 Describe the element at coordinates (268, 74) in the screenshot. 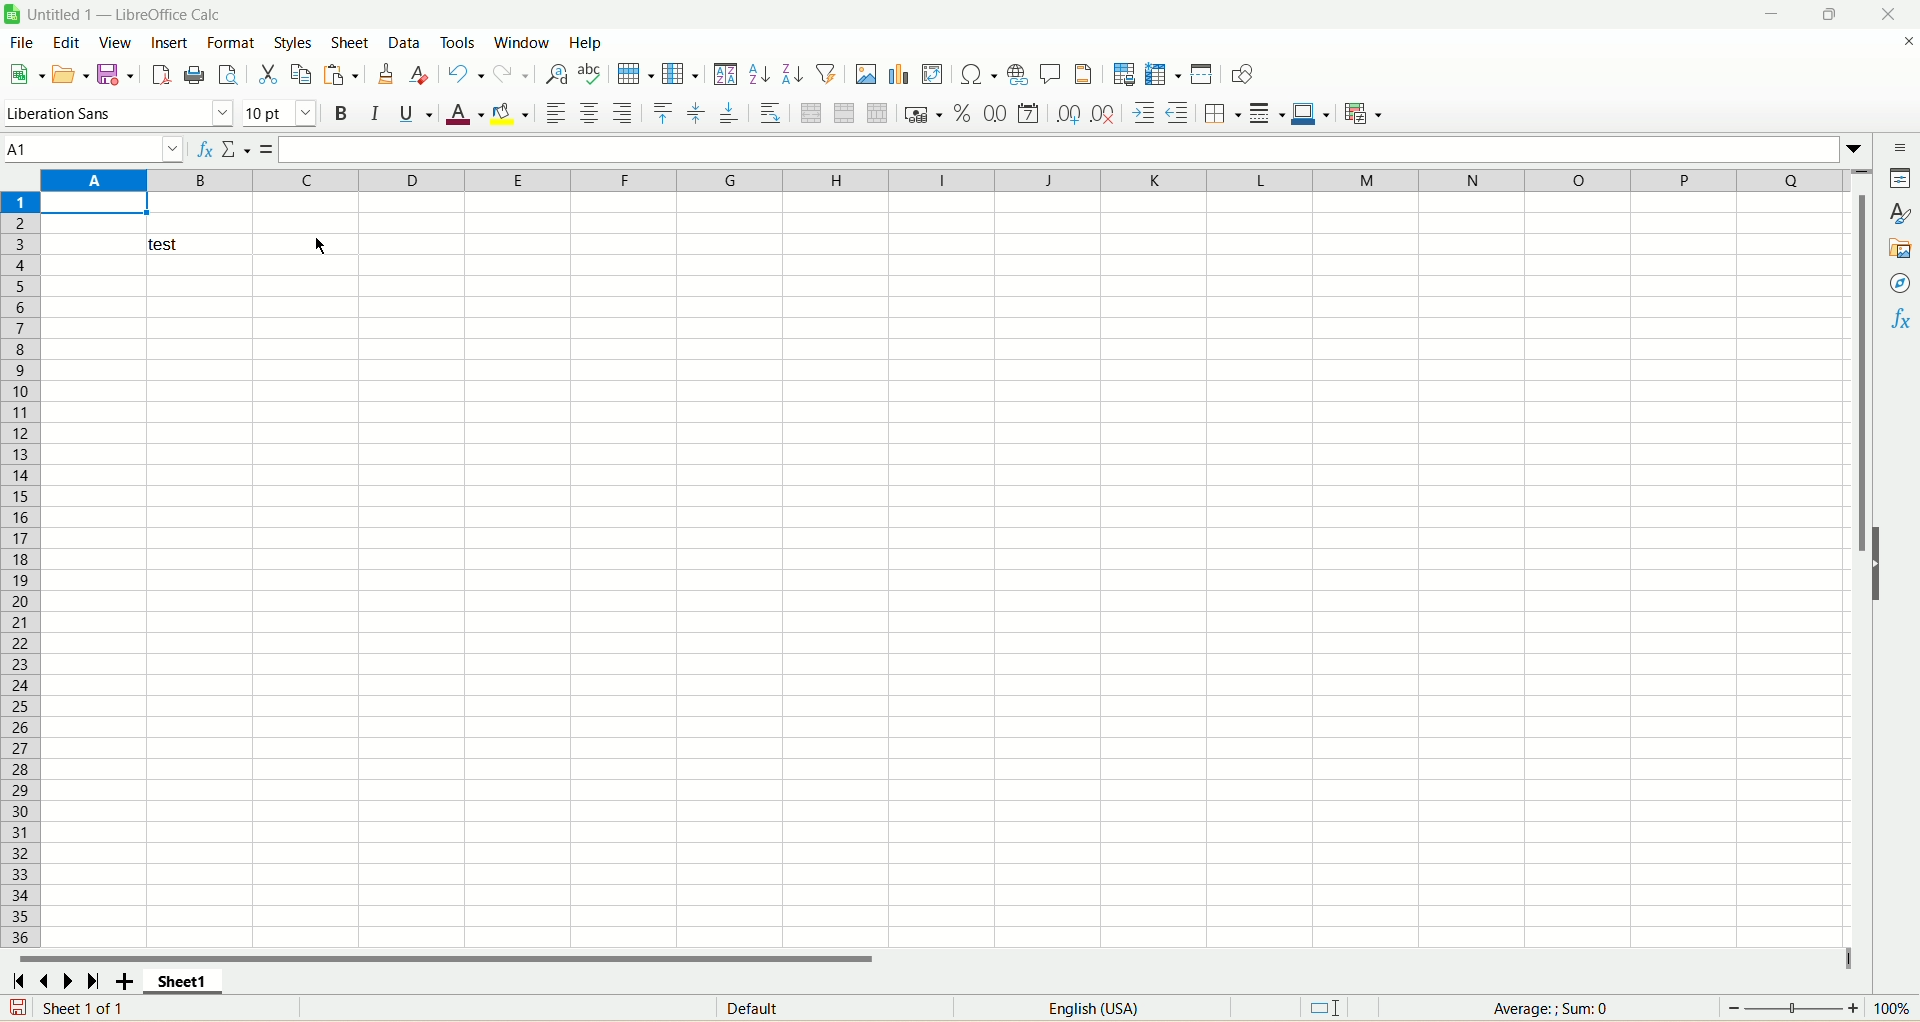

I see `cut` at that location.